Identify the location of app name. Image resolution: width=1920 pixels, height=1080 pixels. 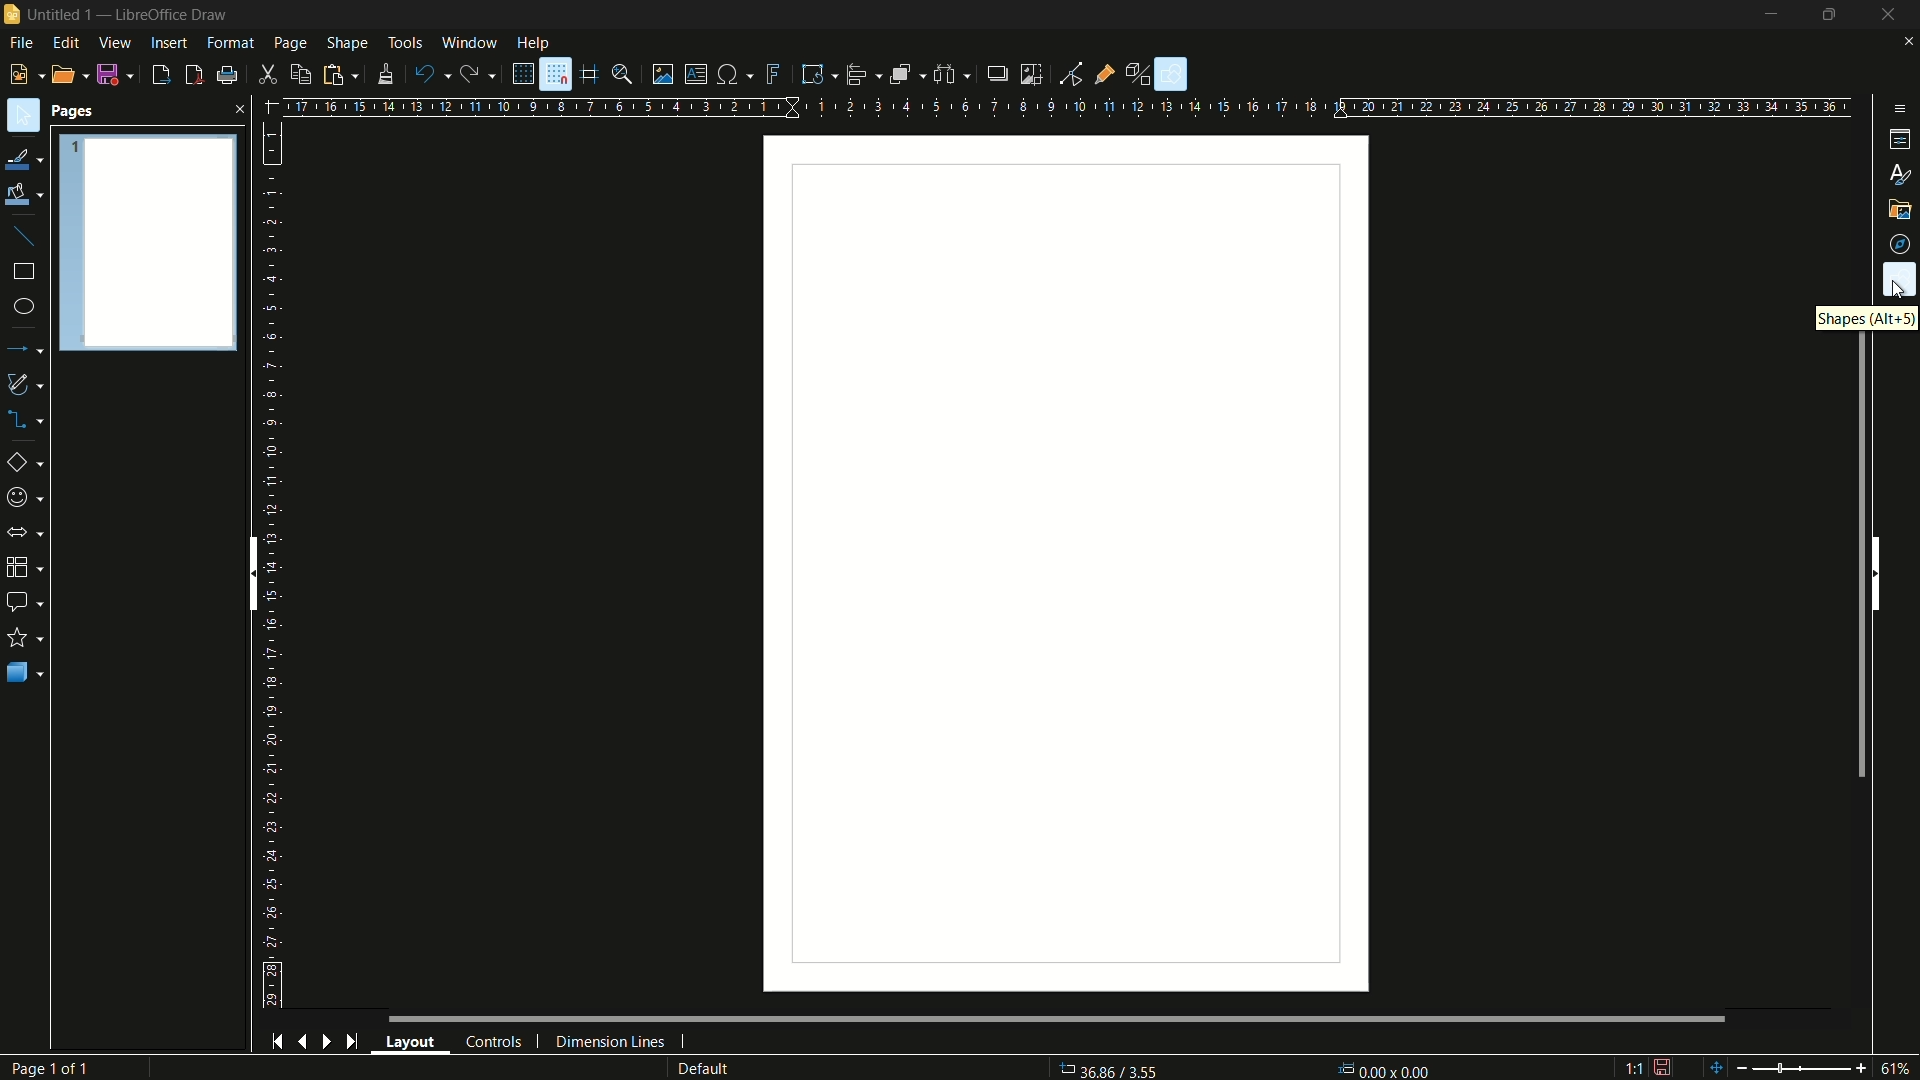
(170, 14).